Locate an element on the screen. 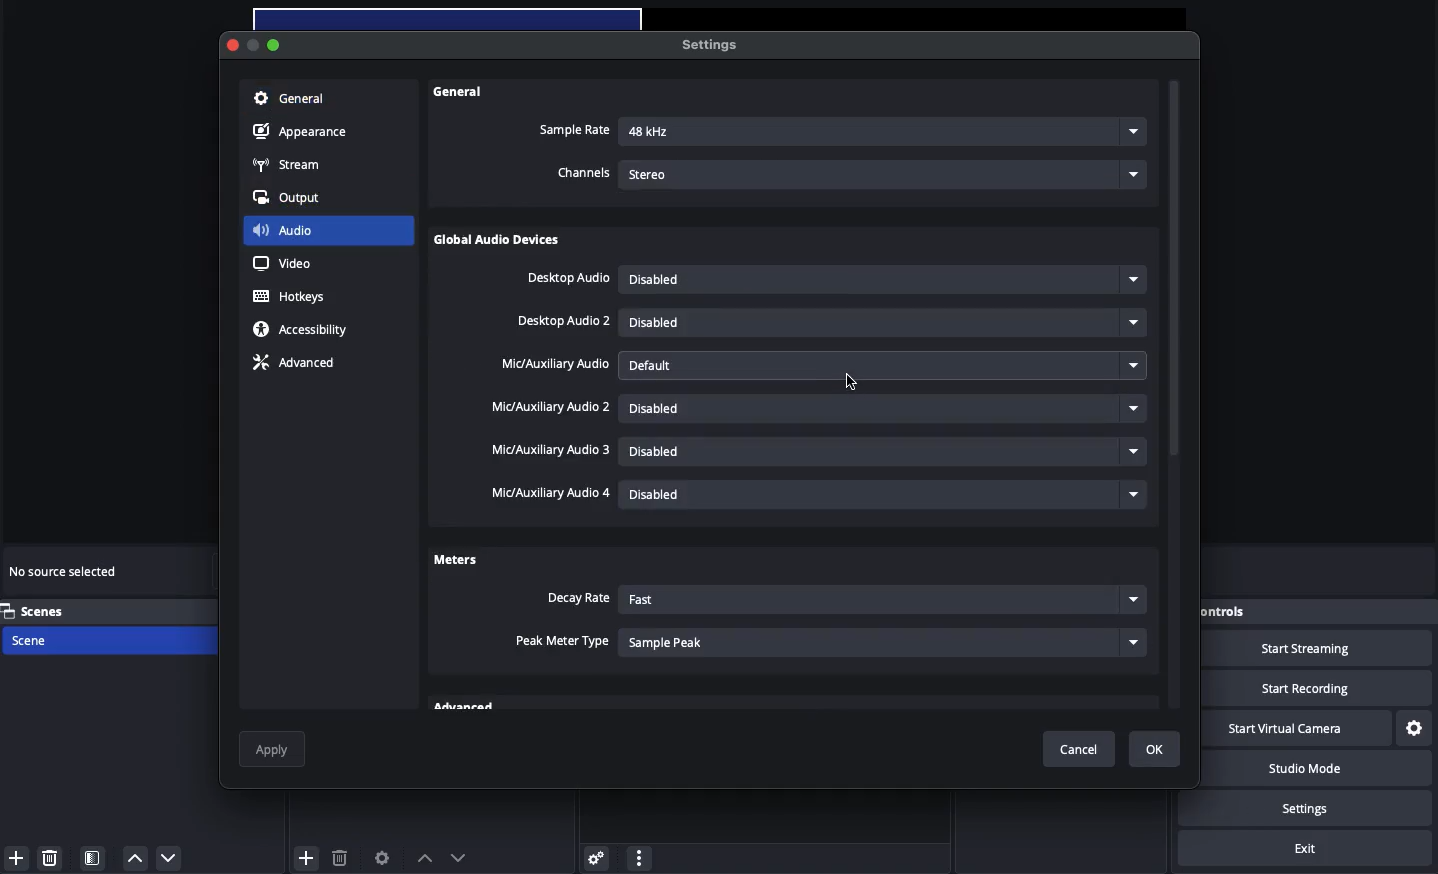  Sample Peak is located at coordinates (884, 641).